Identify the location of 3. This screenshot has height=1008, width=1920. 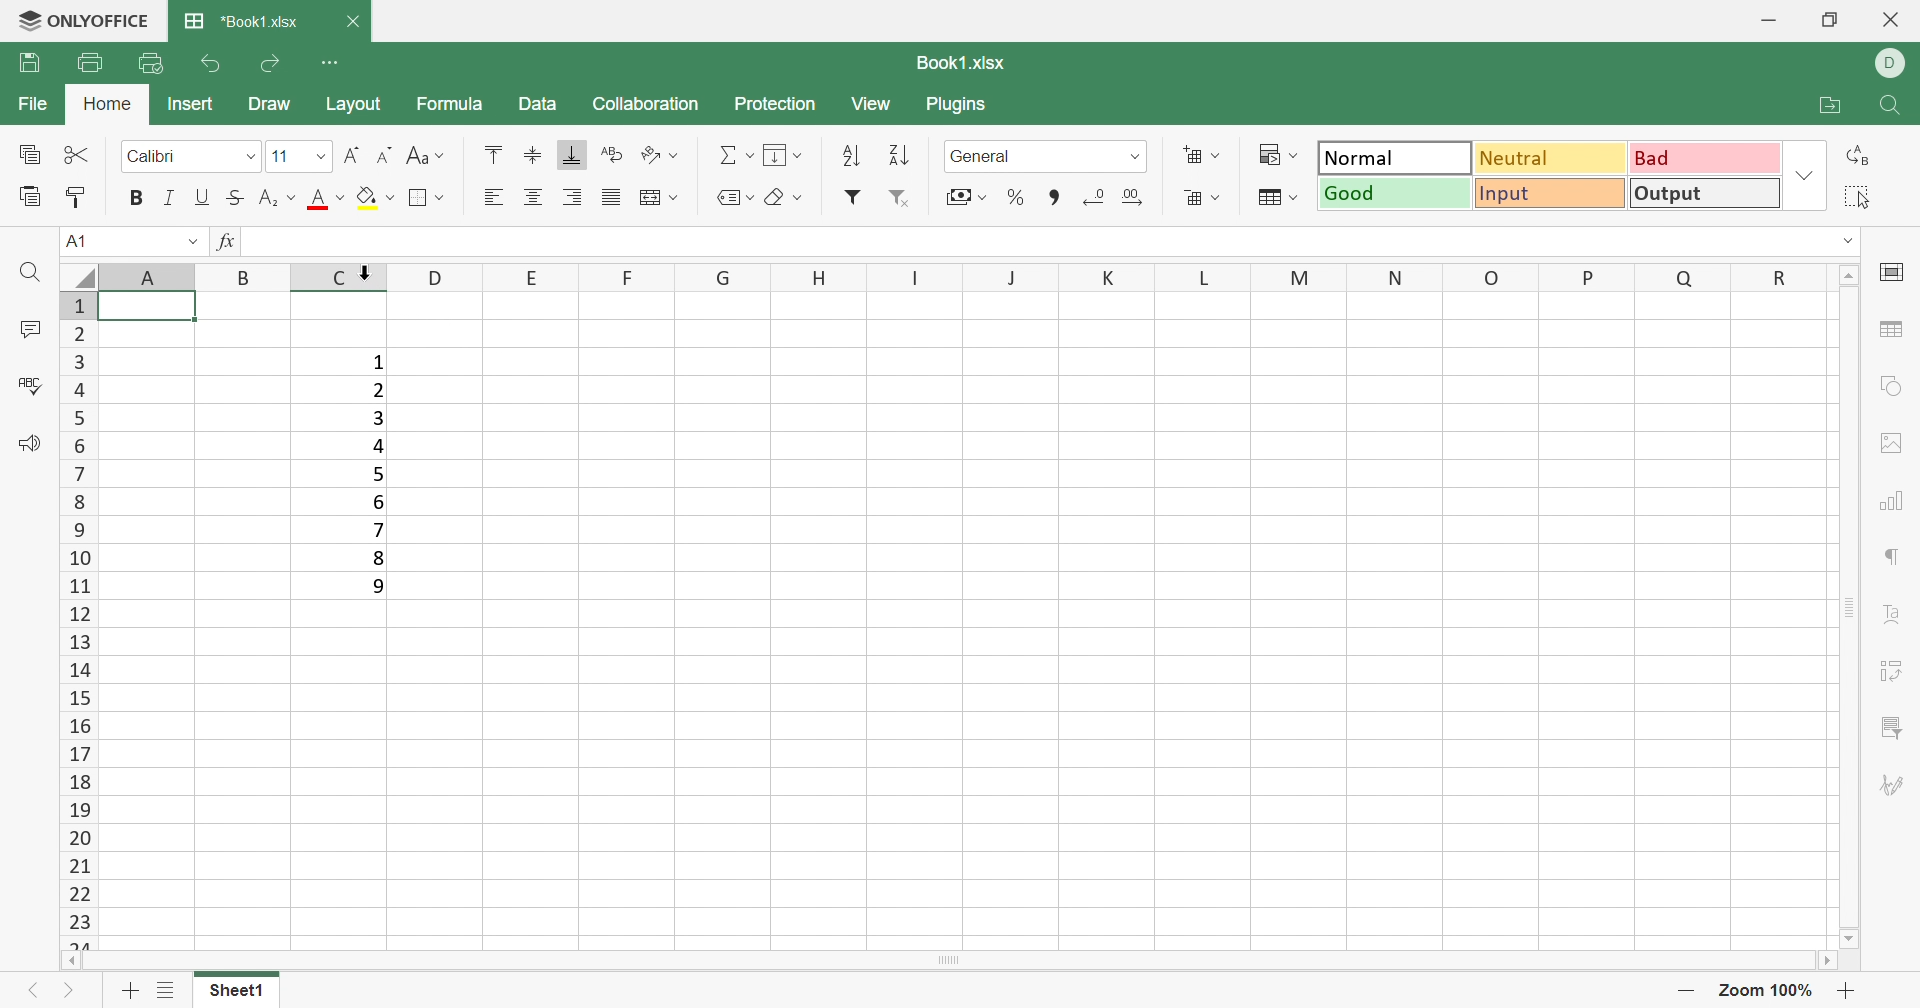
(376, 418).